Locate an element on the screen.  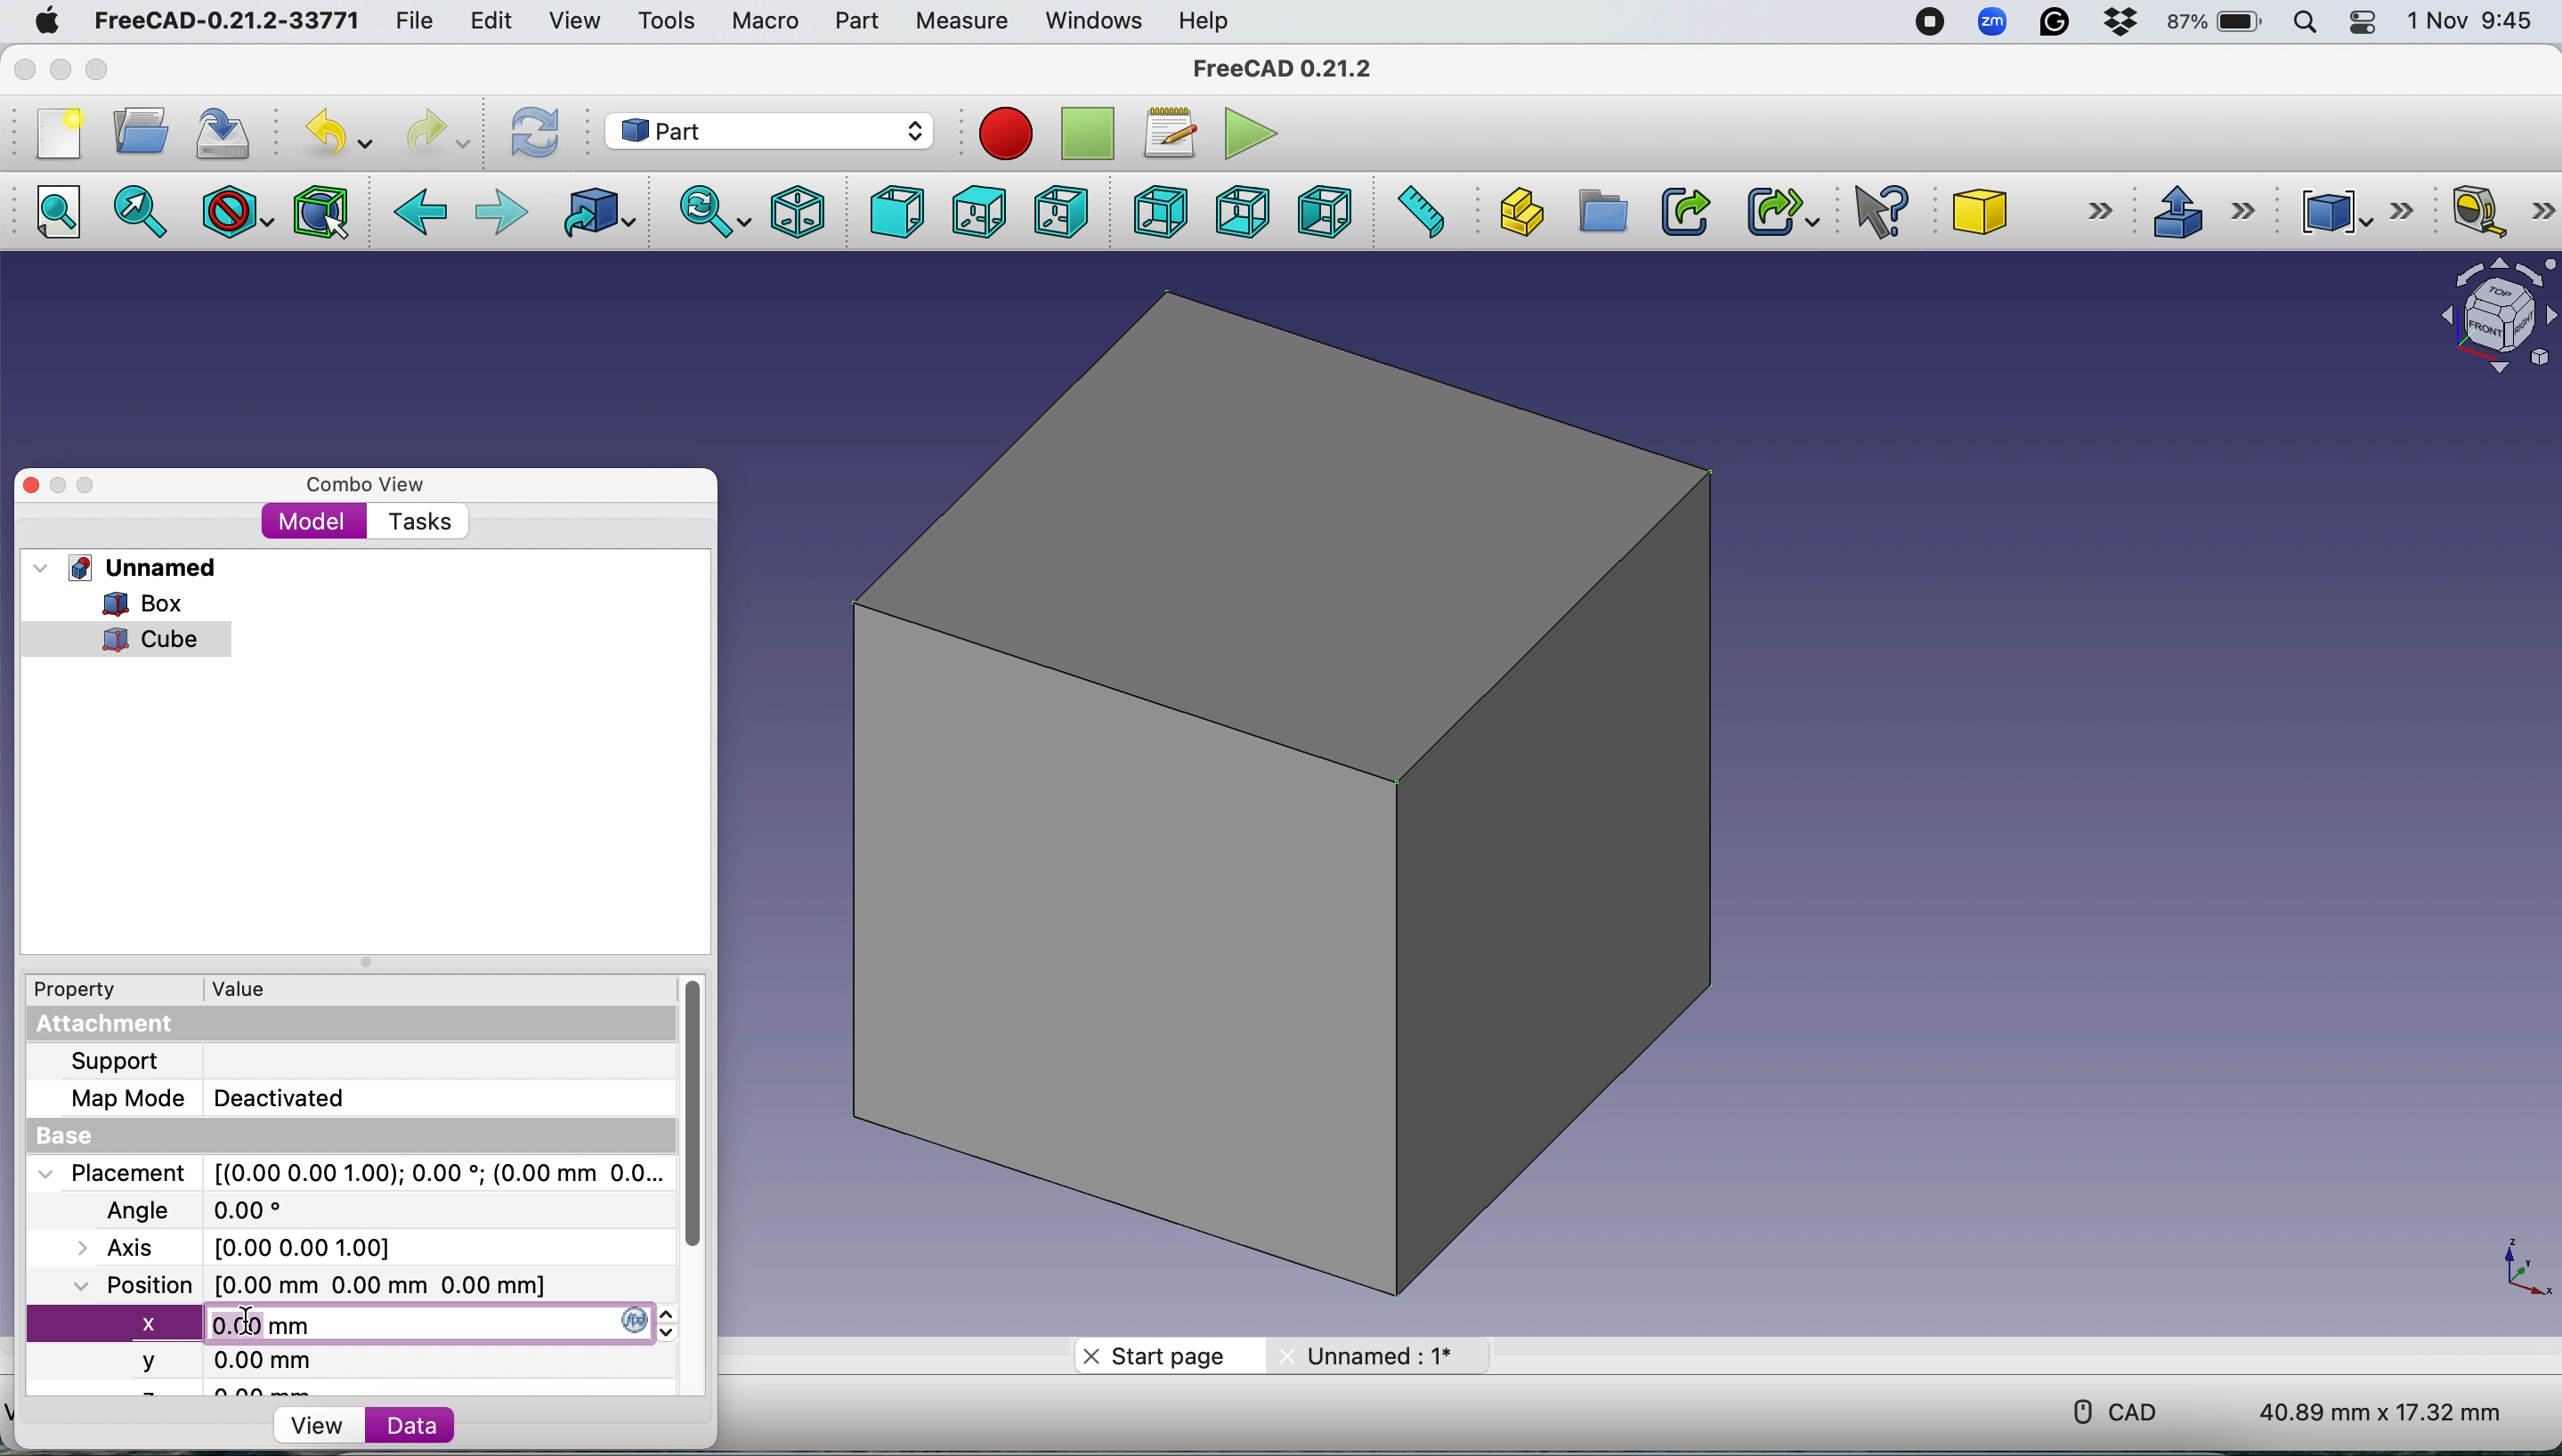
Measure distance is located at coordinates (1418, 209).